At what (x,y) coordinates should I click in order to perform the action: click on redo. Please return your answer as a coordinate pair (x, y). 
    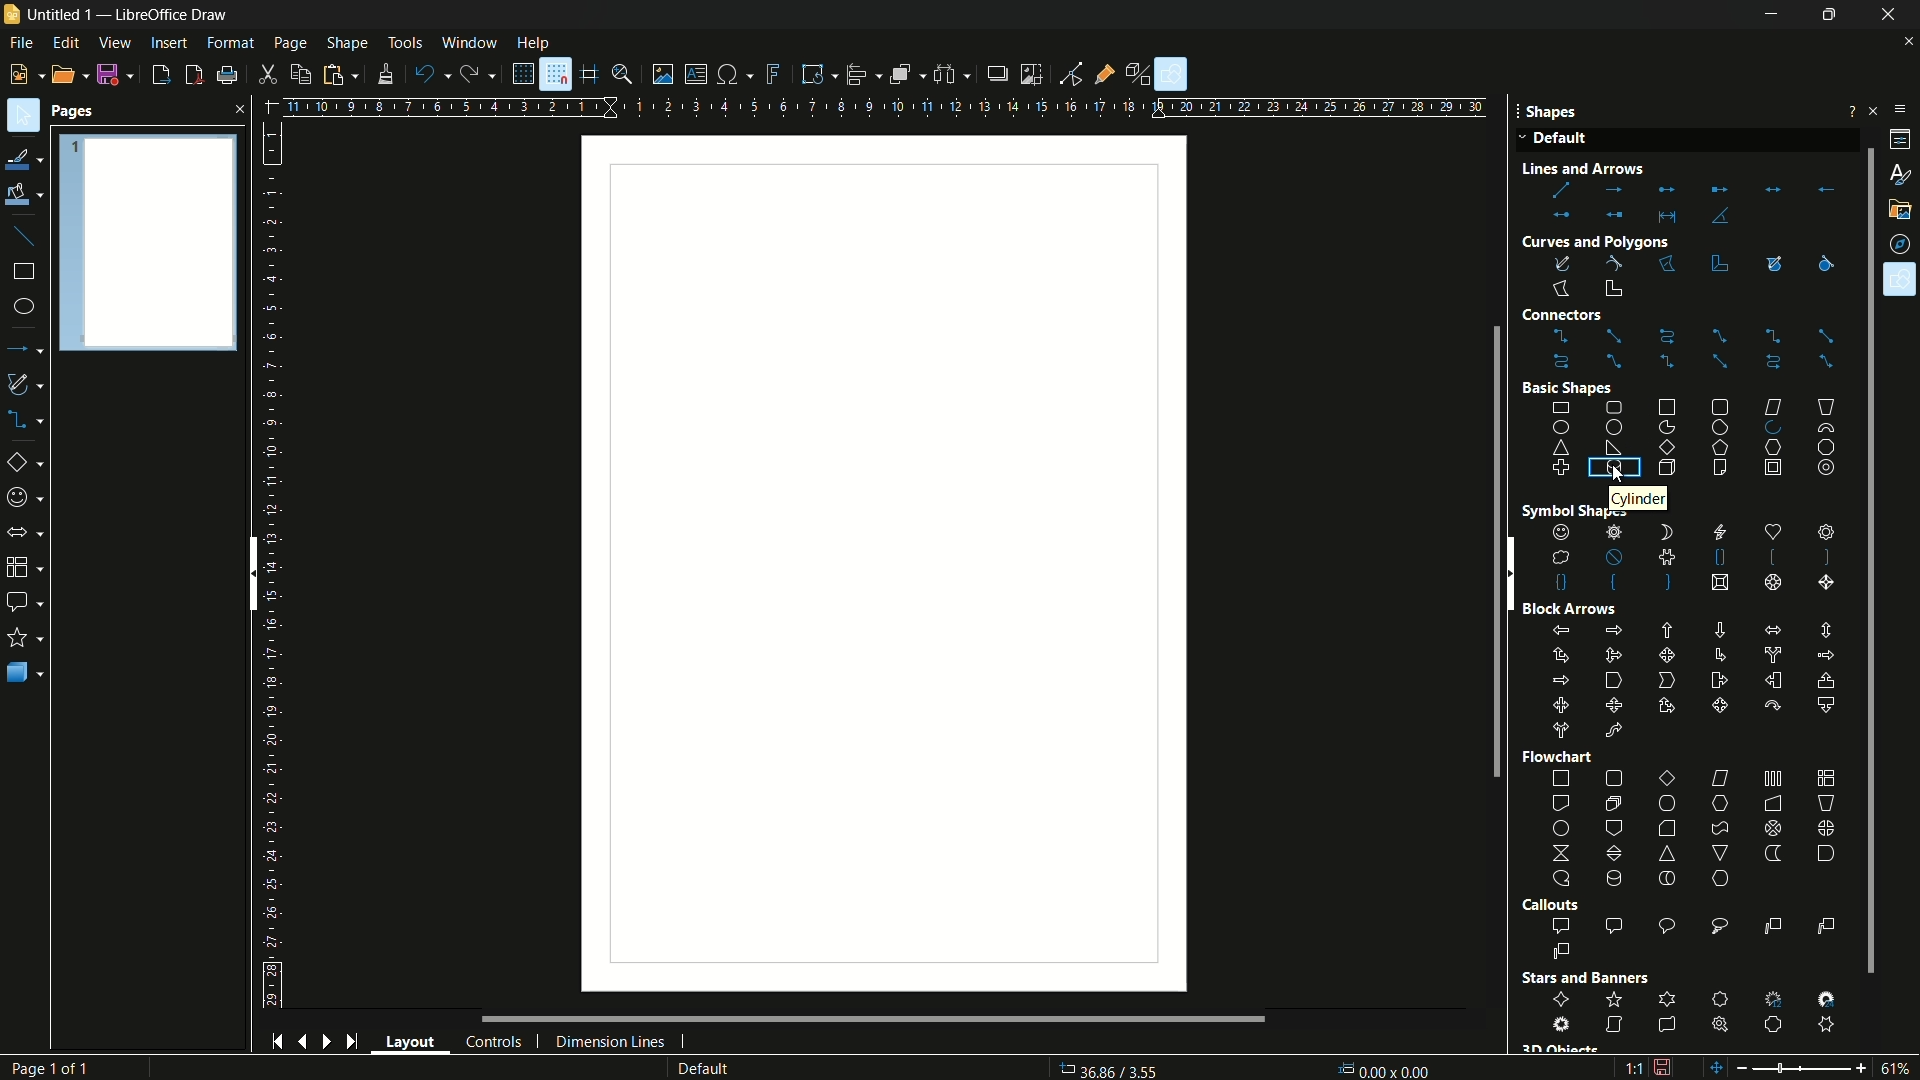
    Looking at the image, I should click on (478, 73).